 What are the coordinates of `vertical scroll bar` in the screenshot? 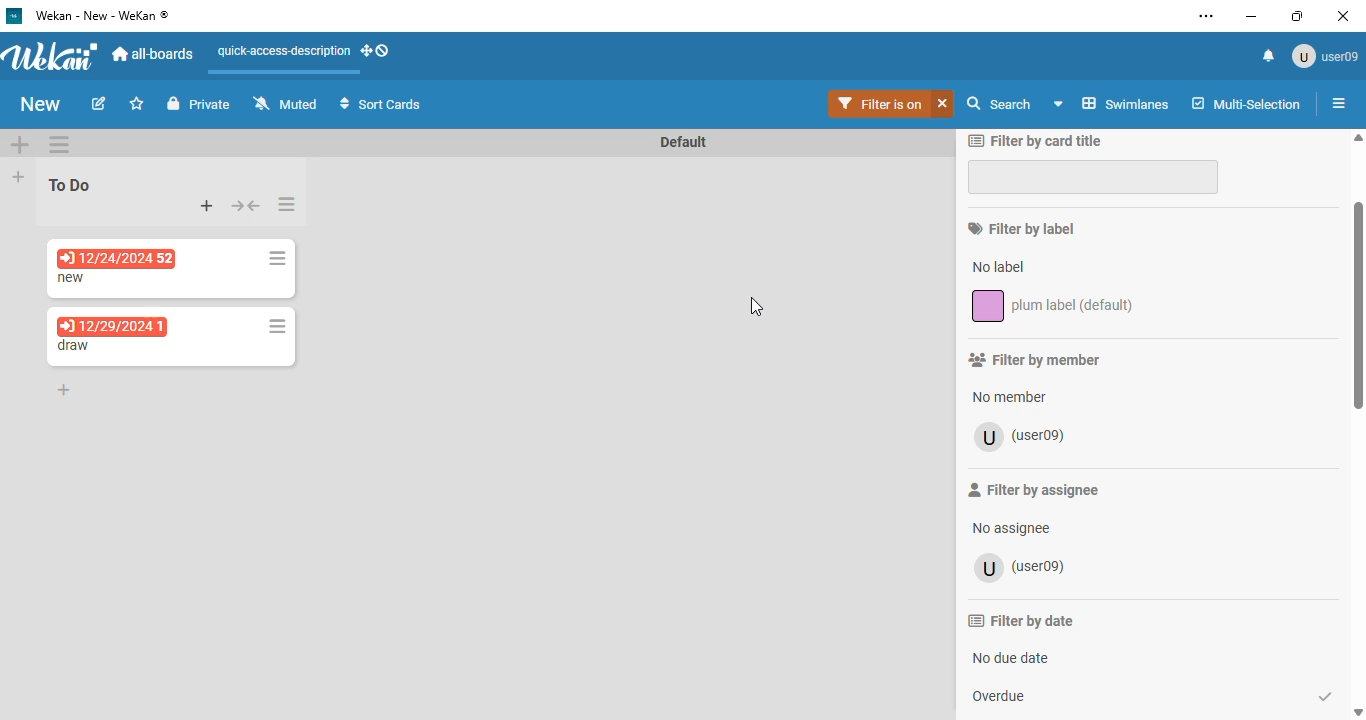 It's located at (1357, 424).